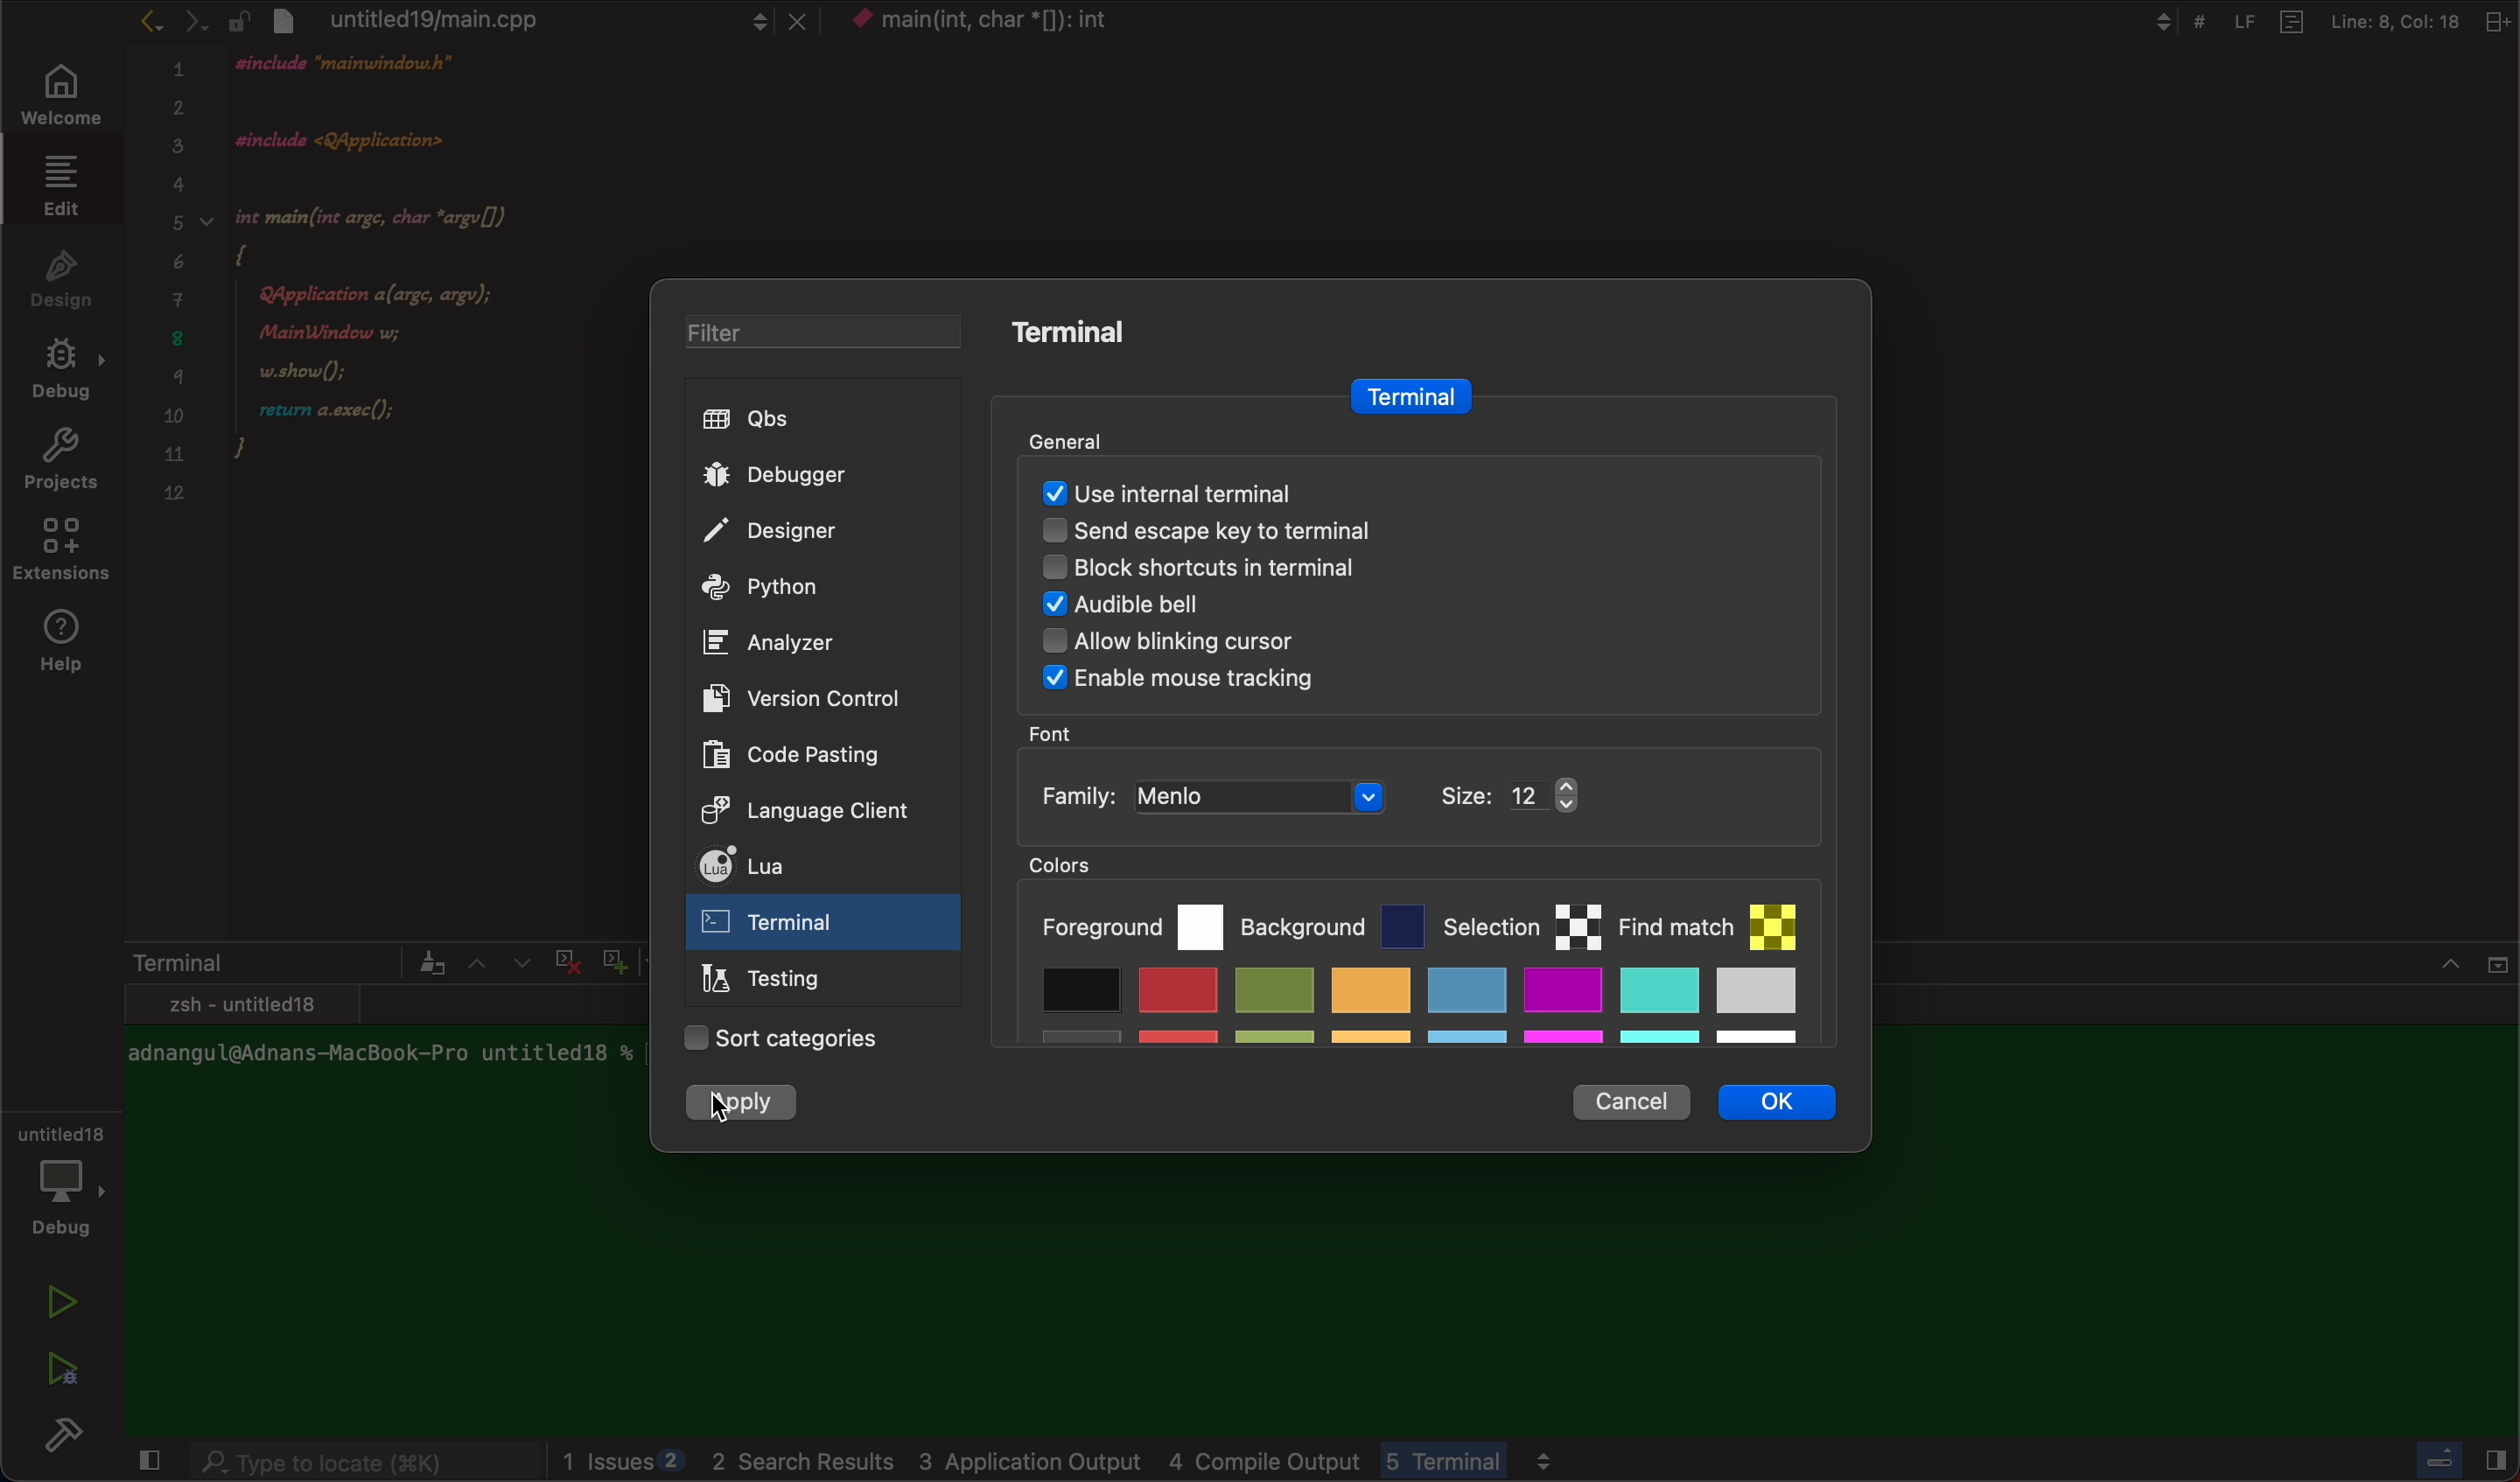  I want to click on , so click(1016, 23).